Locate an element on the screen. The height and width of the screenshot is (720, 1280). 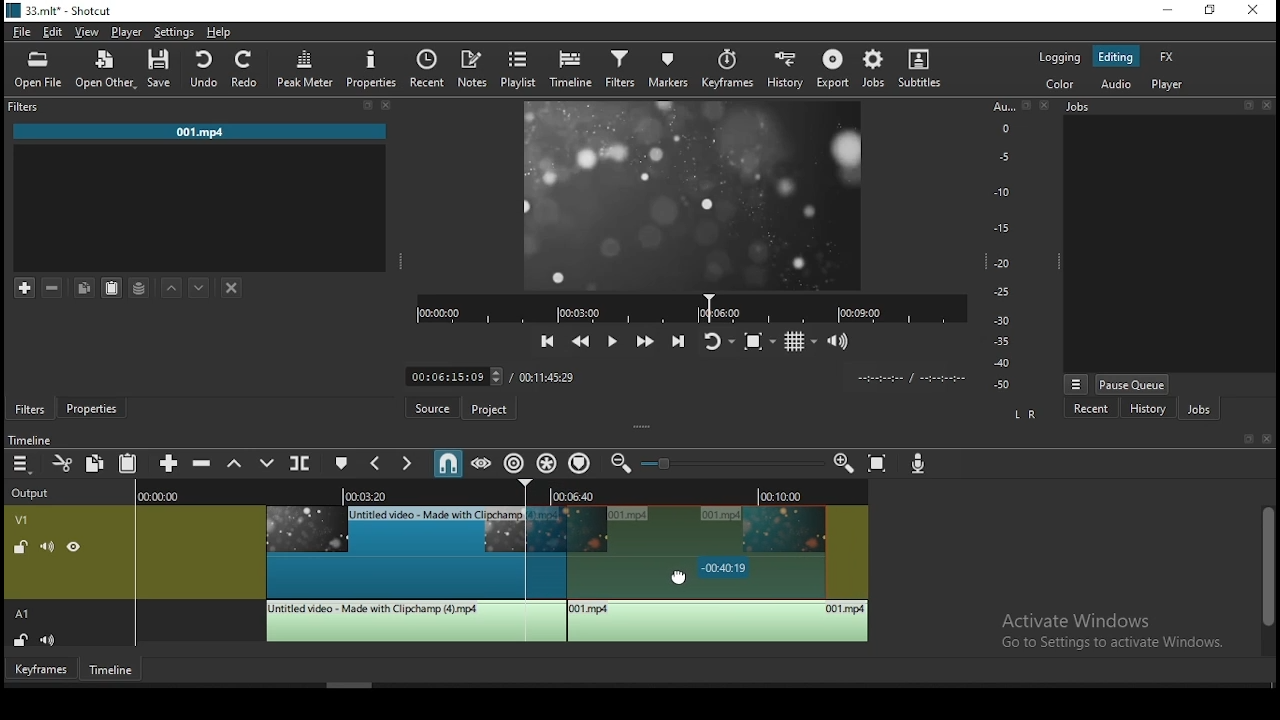
*un)lock is located at coordinates (17, 546).